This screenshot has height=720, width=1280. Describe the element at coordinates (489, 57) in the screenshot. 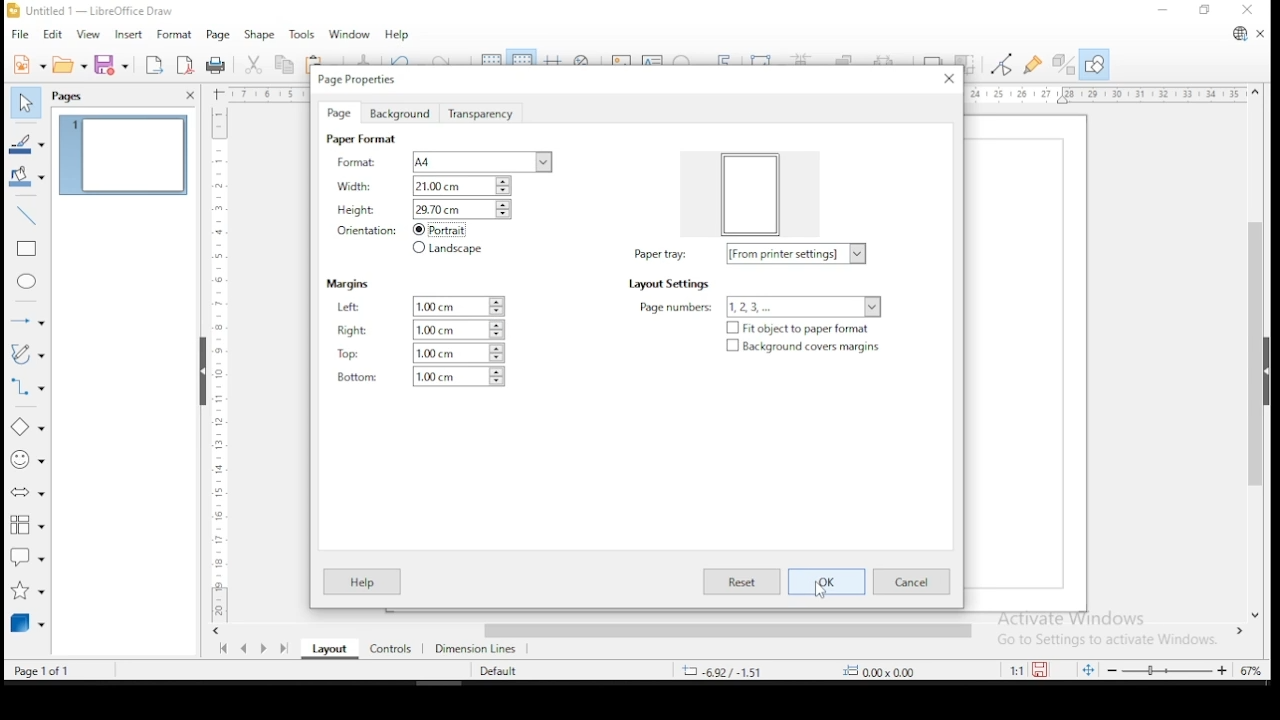

I see `show grids` at that location.